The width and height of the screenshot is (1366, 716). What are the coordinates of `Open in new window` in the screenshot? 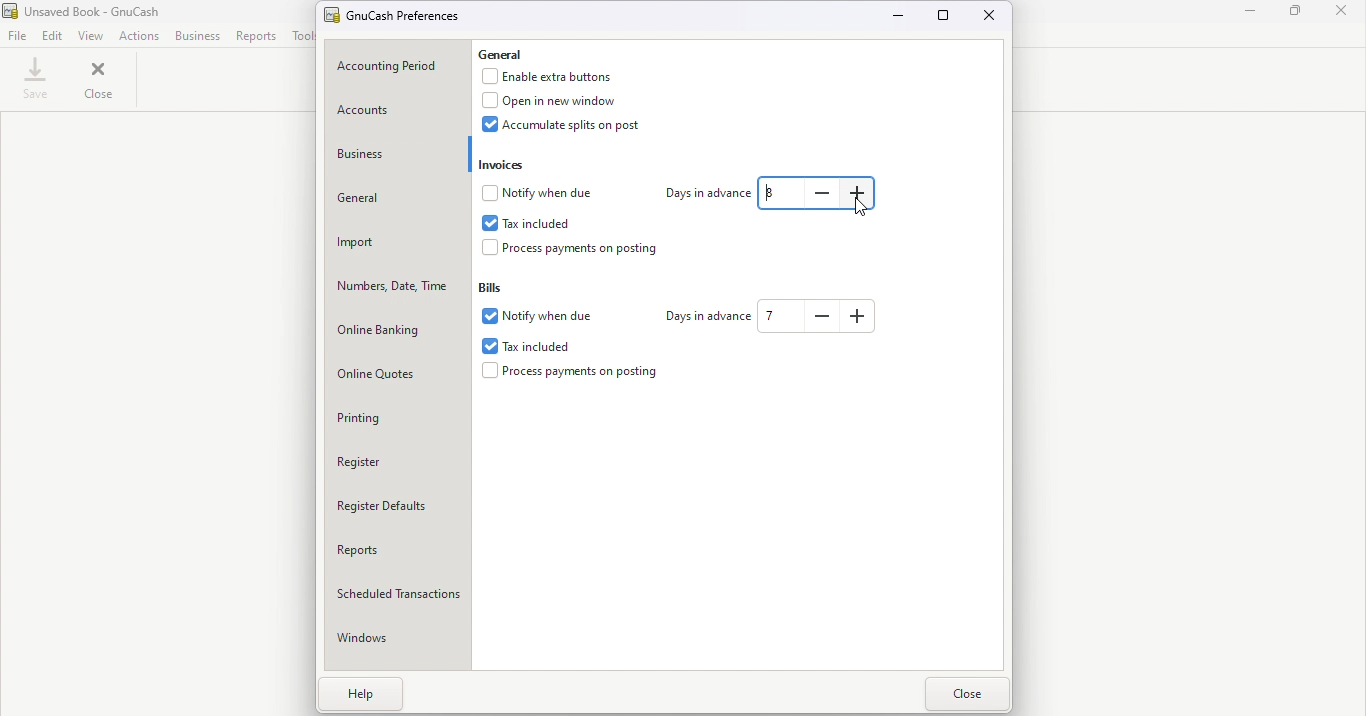 It's located at (560, 103).